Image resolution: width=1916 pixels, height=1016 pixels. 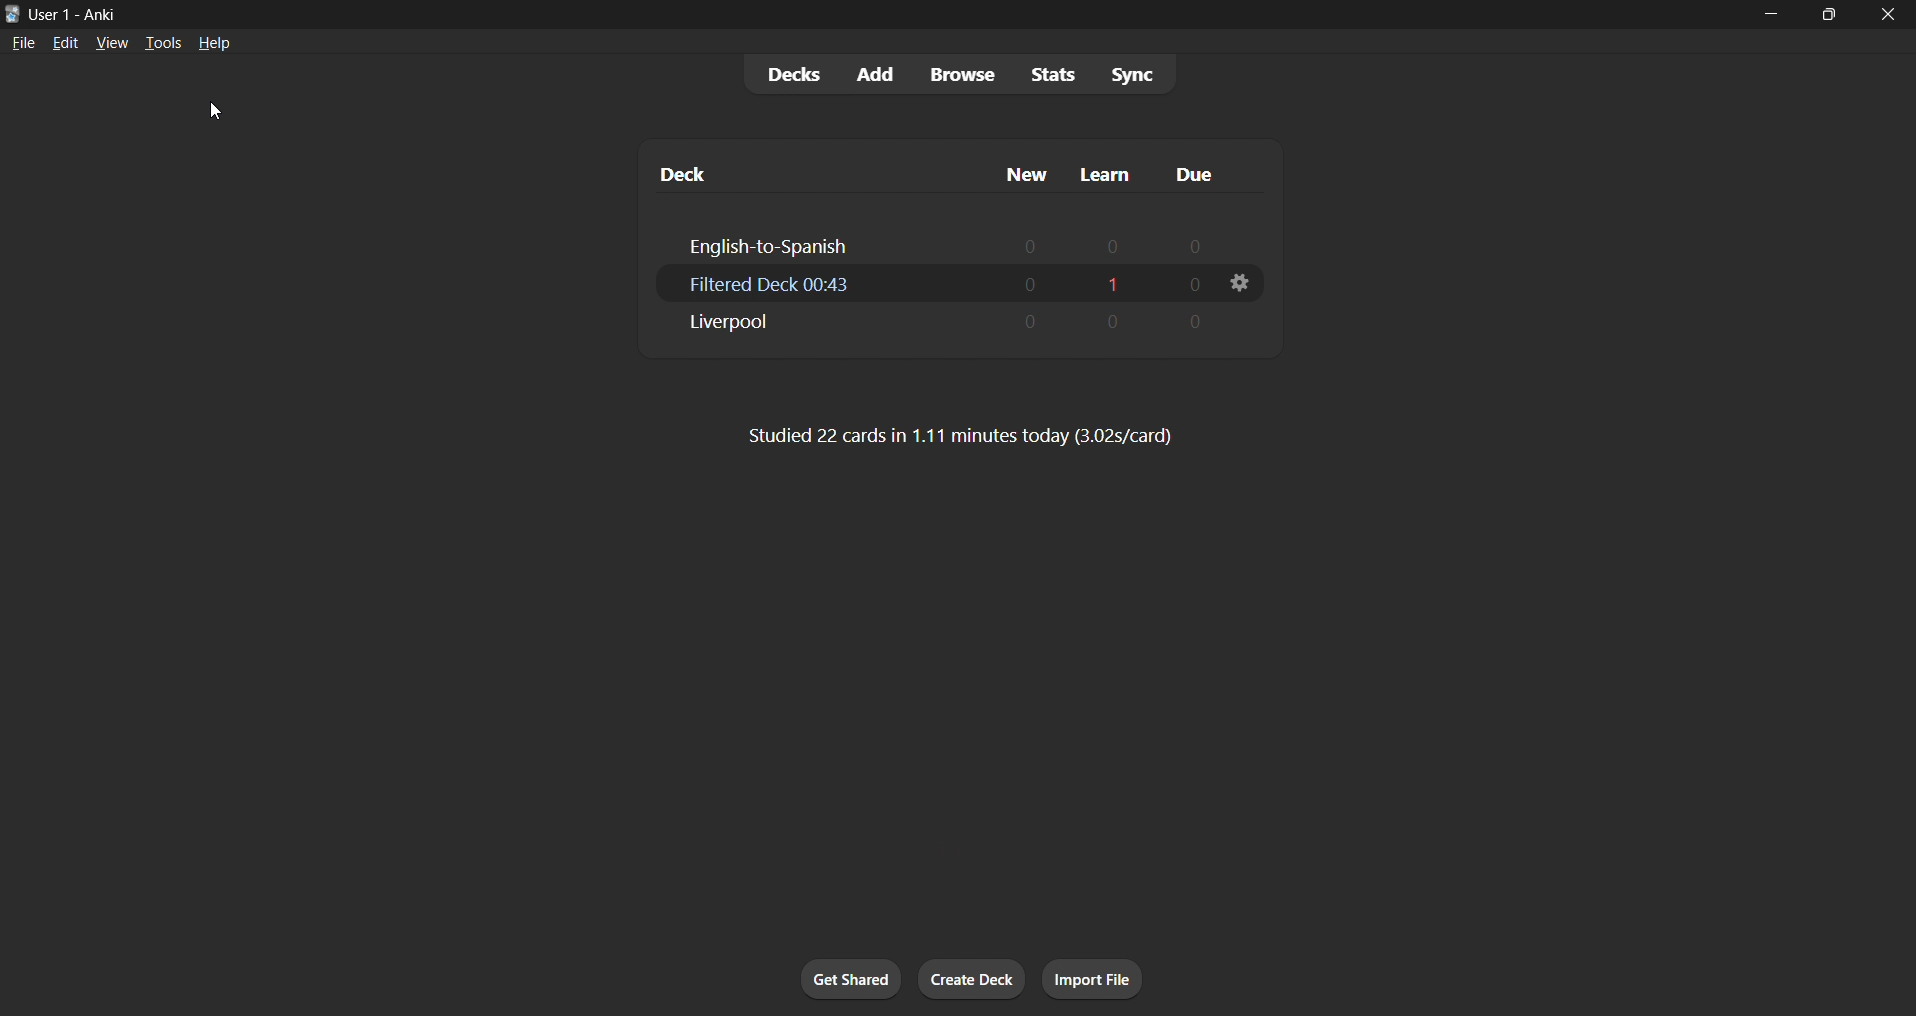 What do you see at coordinates (1190, 281) in the screenshot?
I see `0` at bounding box center [1190, 281].